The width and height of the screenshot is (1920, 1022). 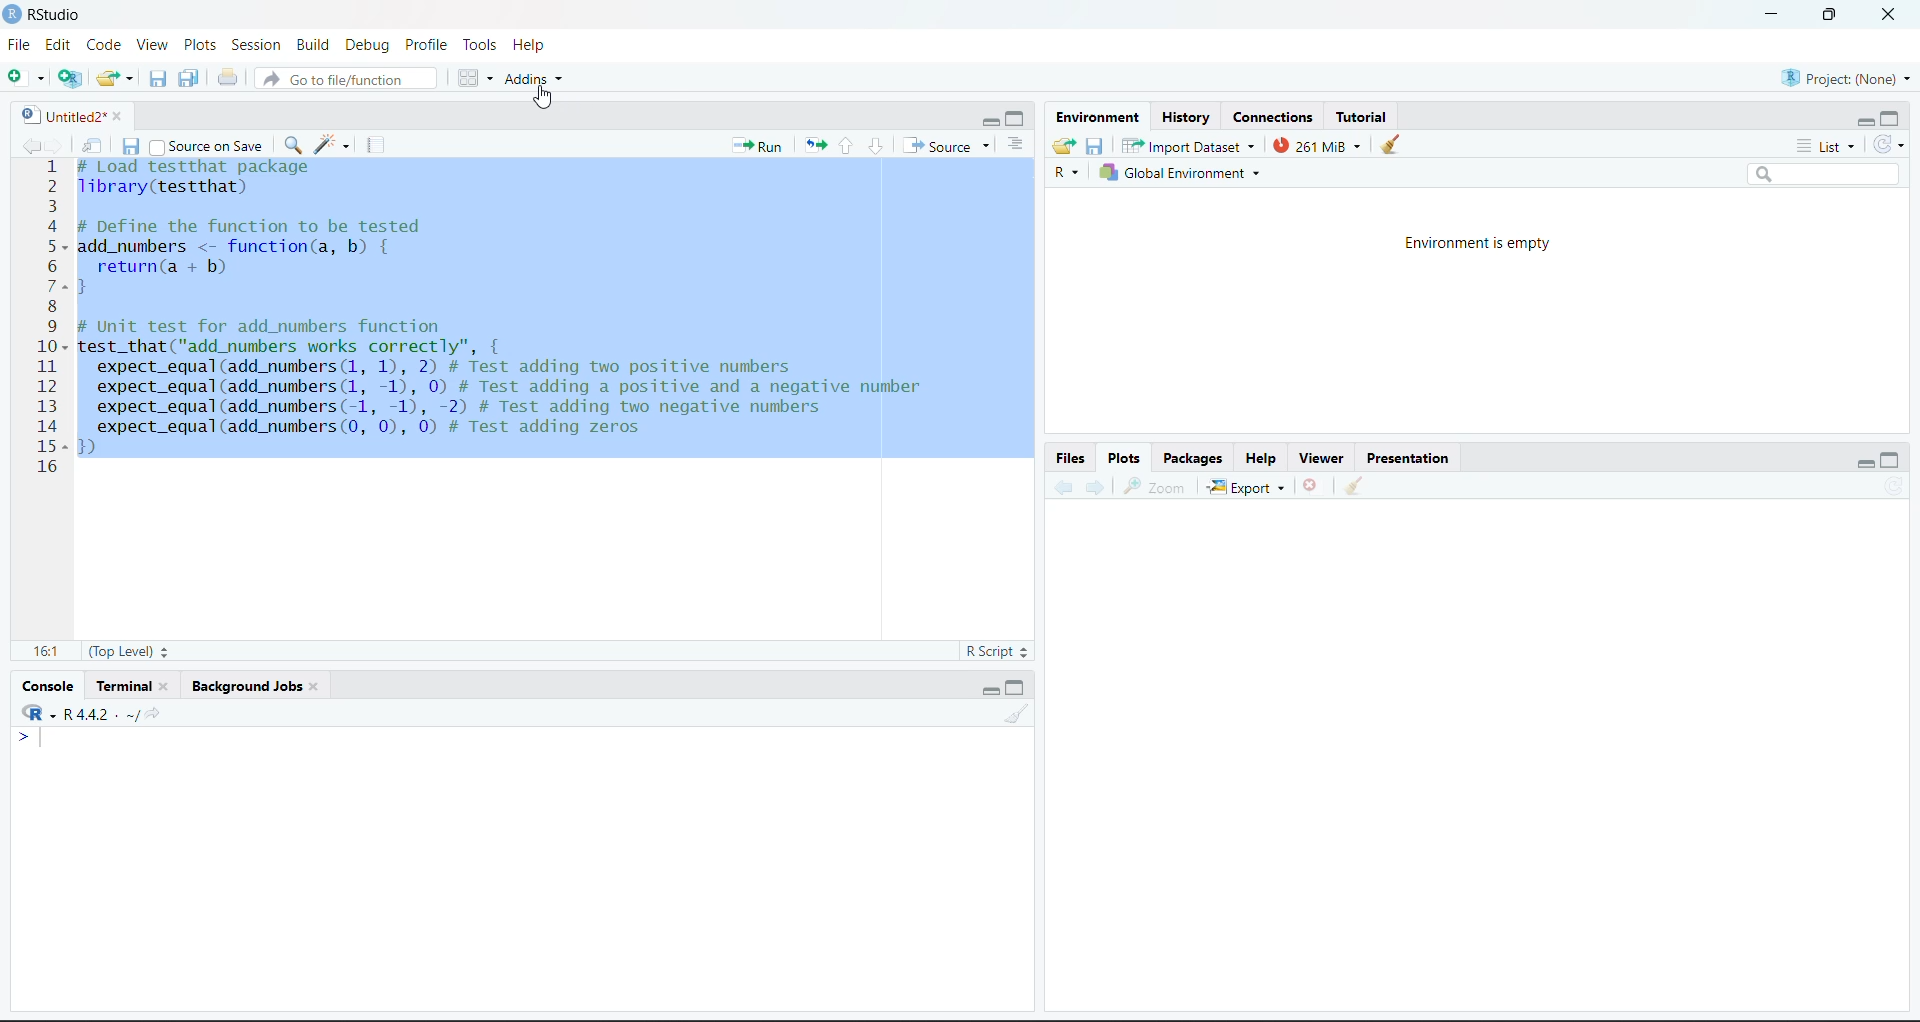 What do you see at coordinates (1354, 485) in the screenshot?
I see `Clear workspace` at bounding box center [1354, 485].